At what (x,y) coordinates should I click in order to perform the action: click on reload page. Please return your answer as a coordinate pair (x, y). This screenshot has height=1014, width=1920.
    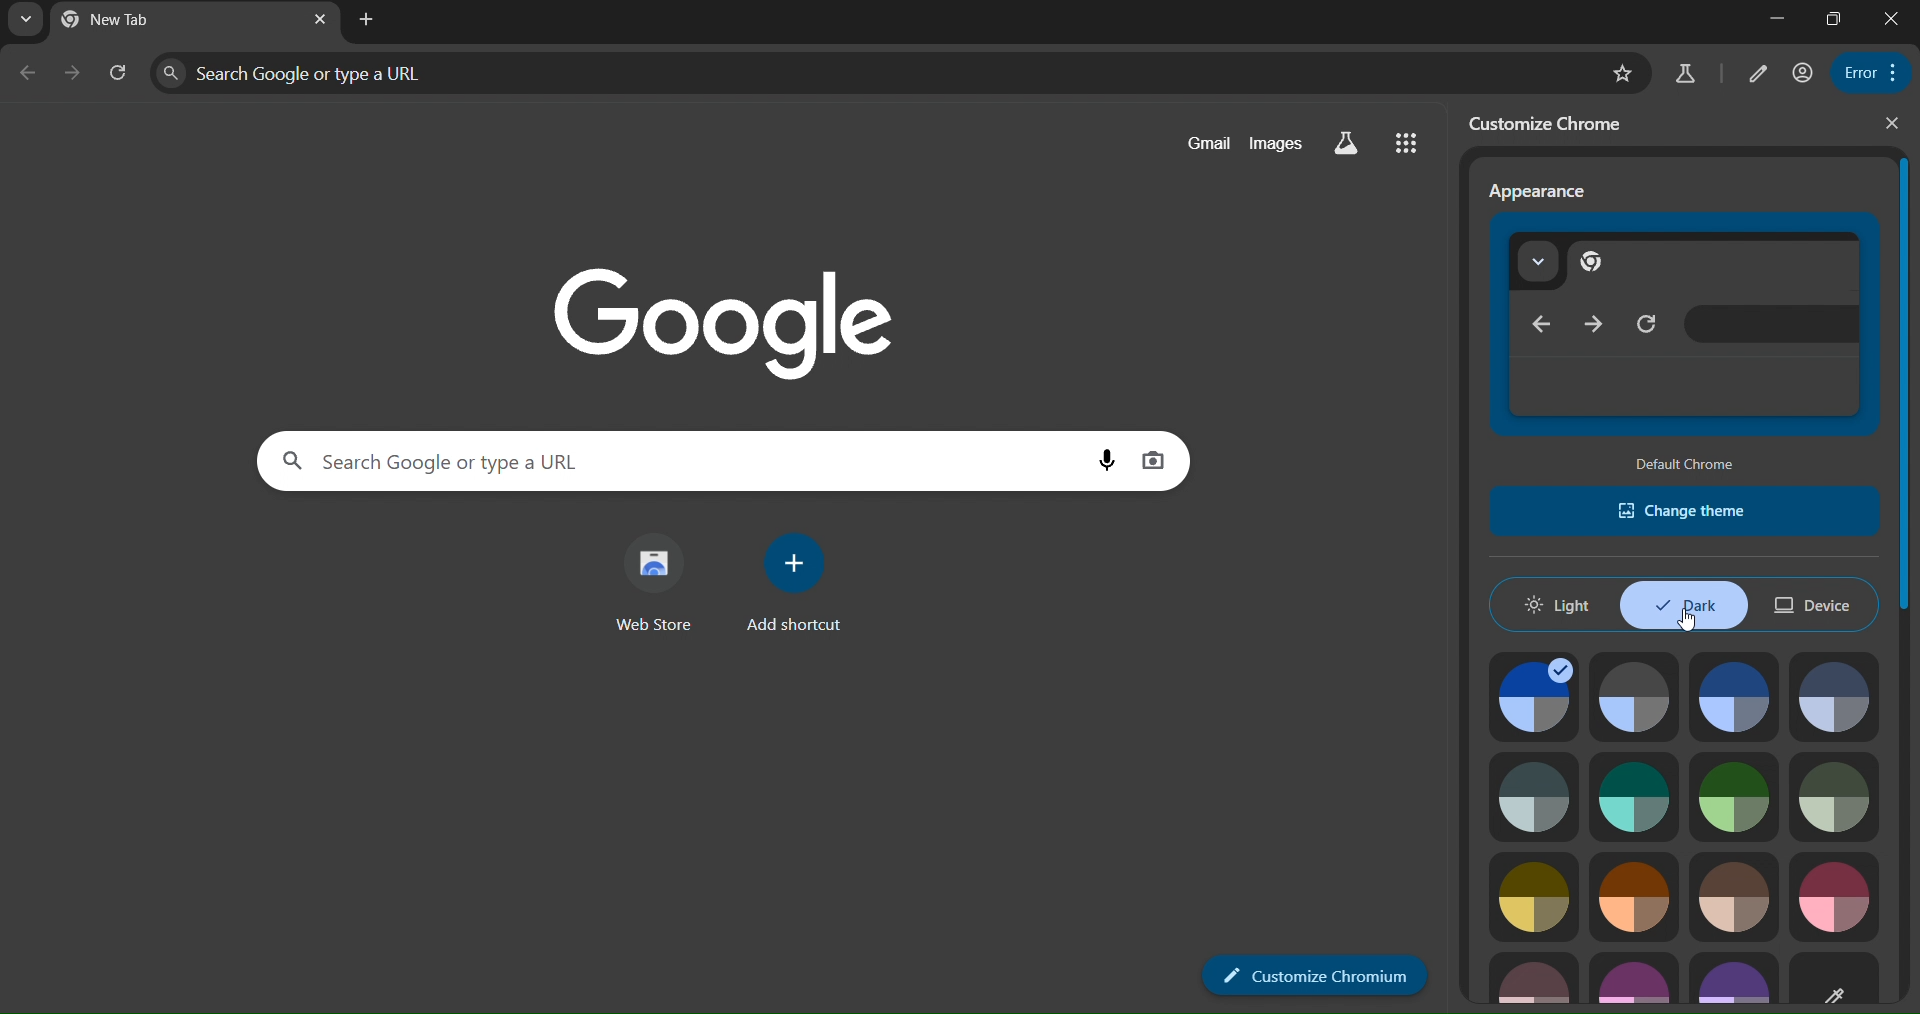
    Looking at the image, I should click on (121, 75).